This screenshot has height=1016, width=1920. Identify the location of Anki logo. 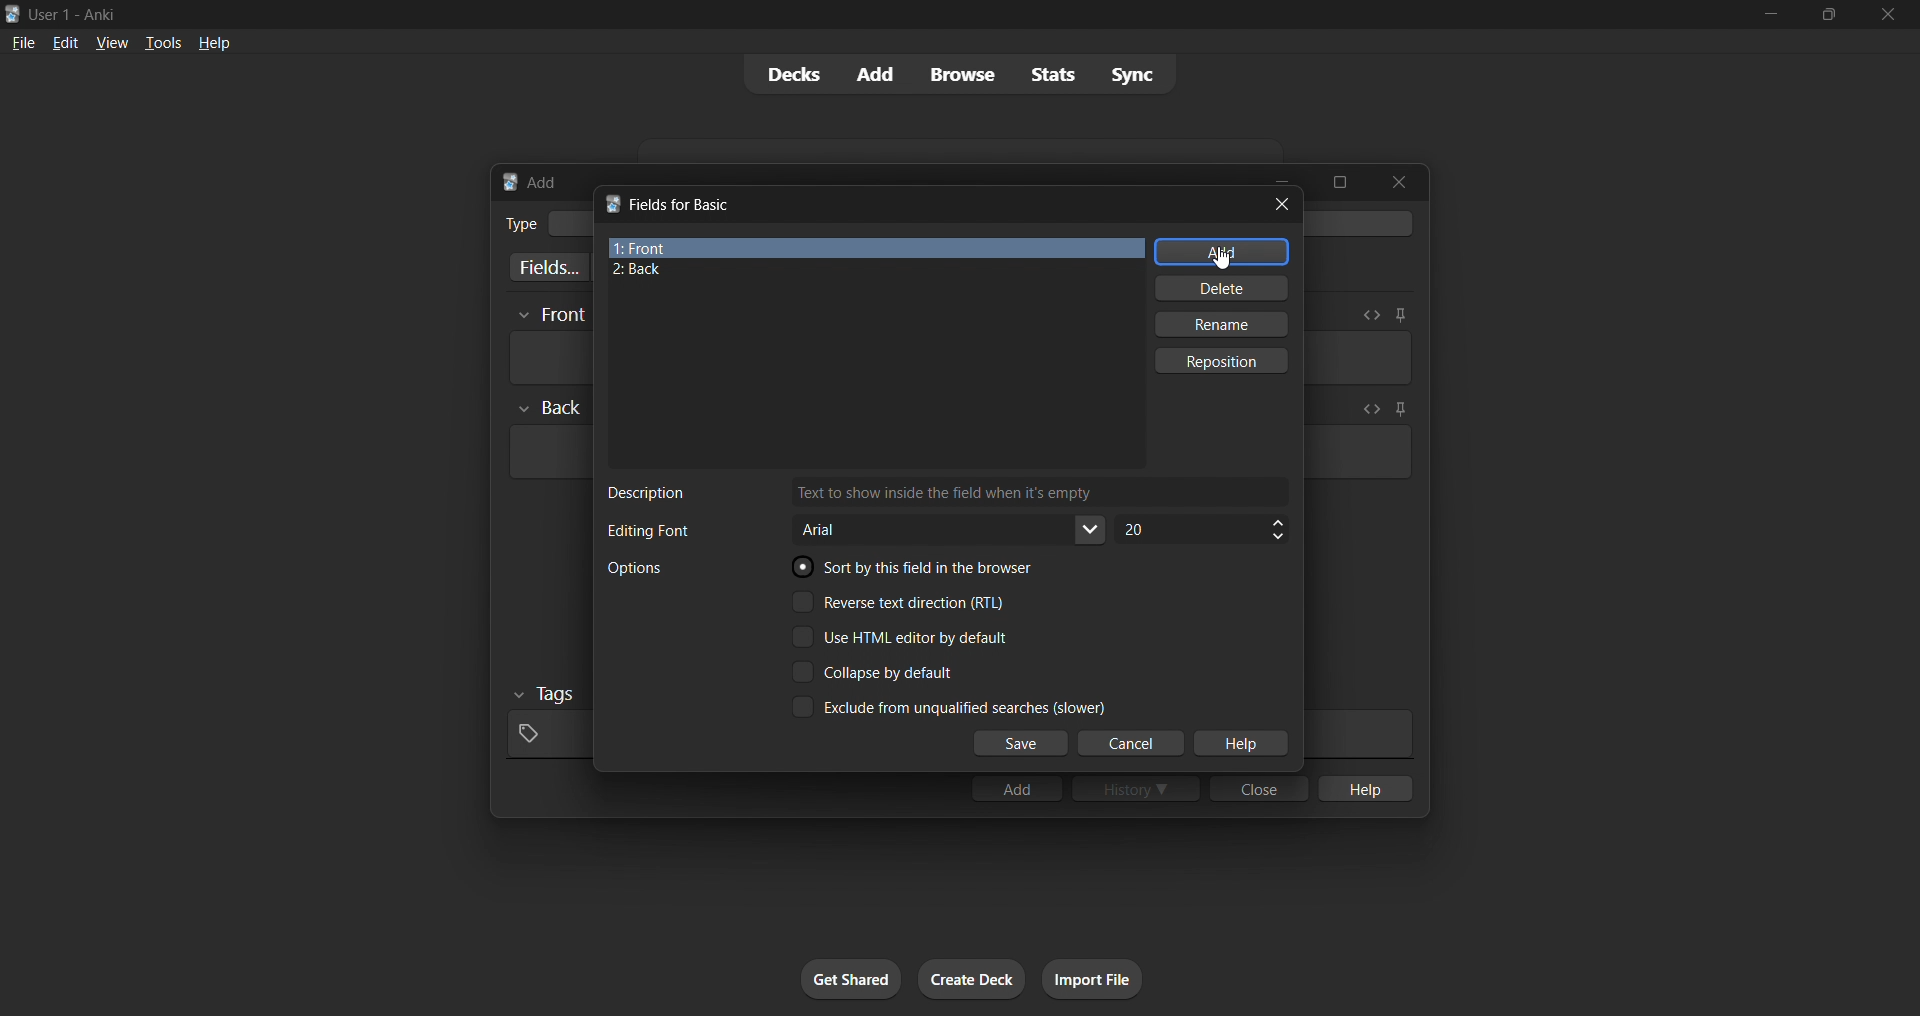
(13, 14).